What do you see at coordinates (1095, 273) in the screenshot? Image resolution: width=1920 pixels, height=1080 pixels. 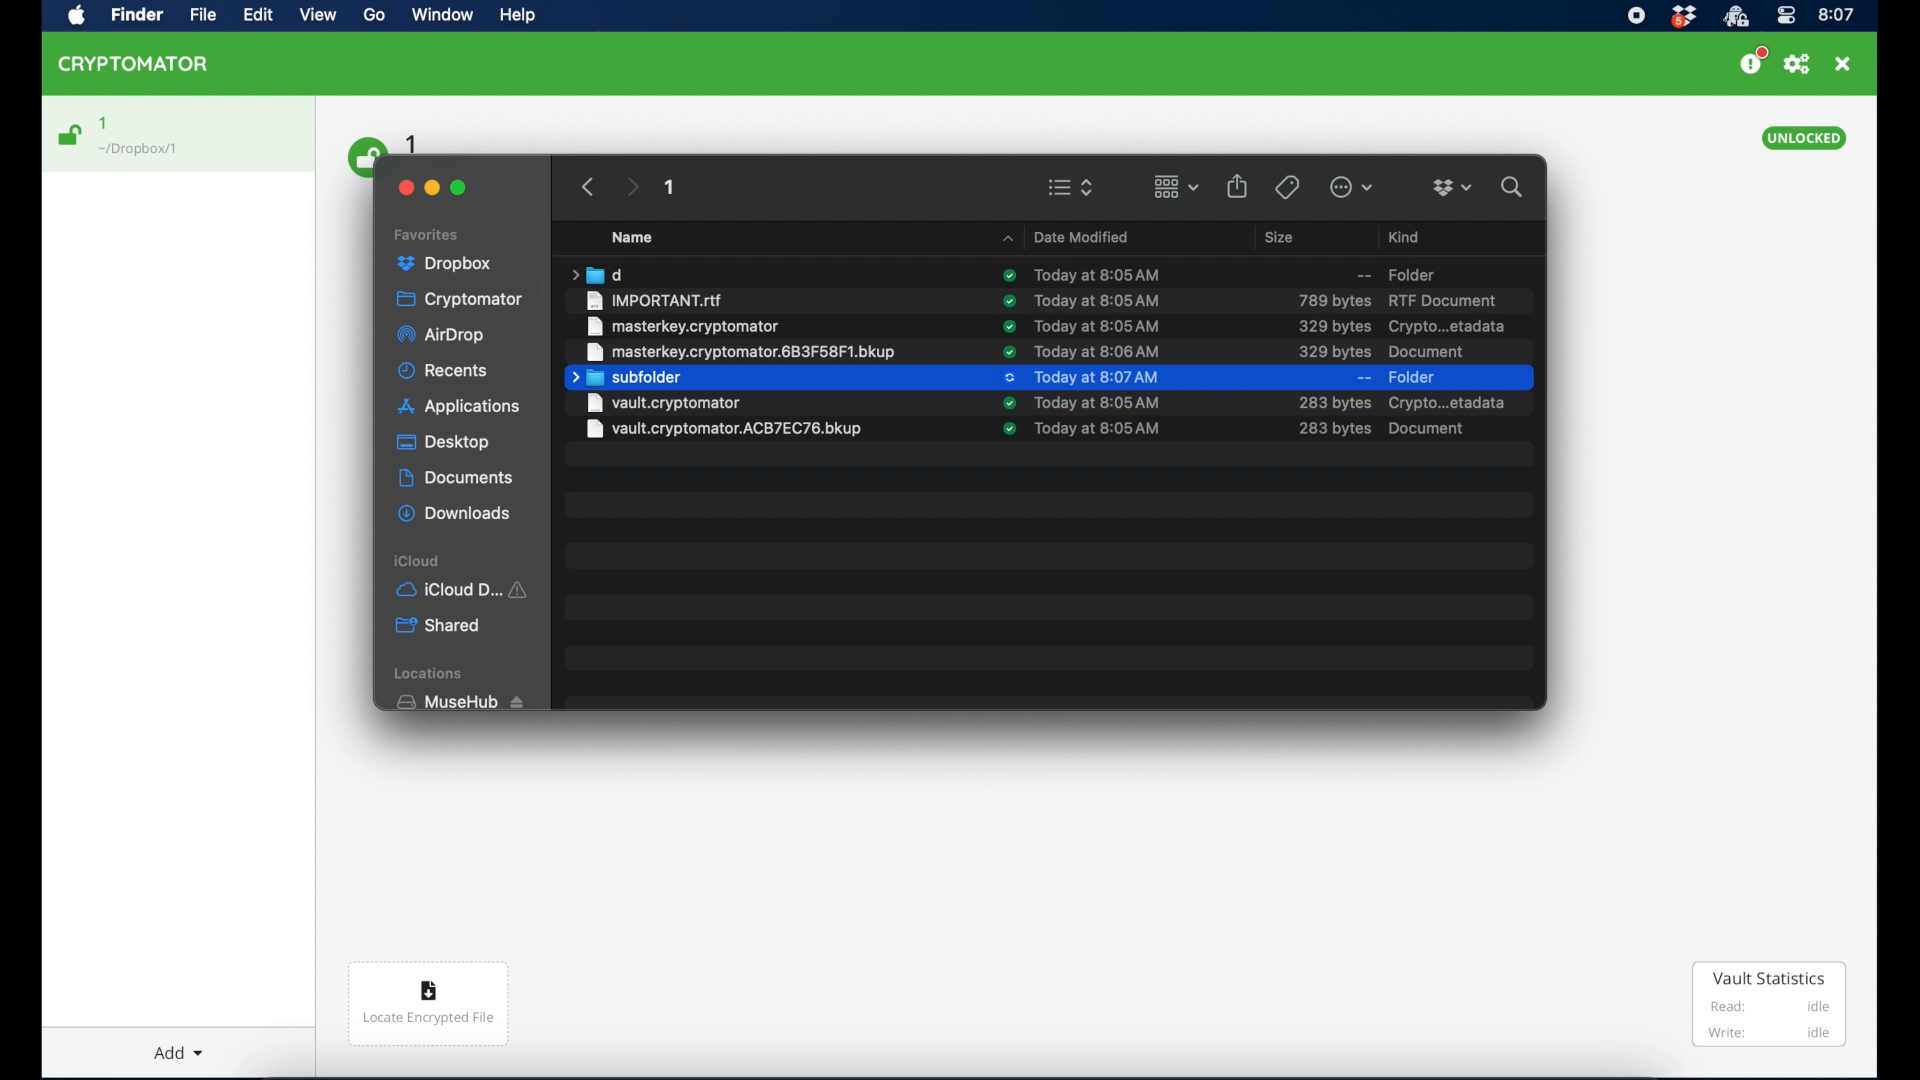 I see `date` at bounding box center [1095, 273].